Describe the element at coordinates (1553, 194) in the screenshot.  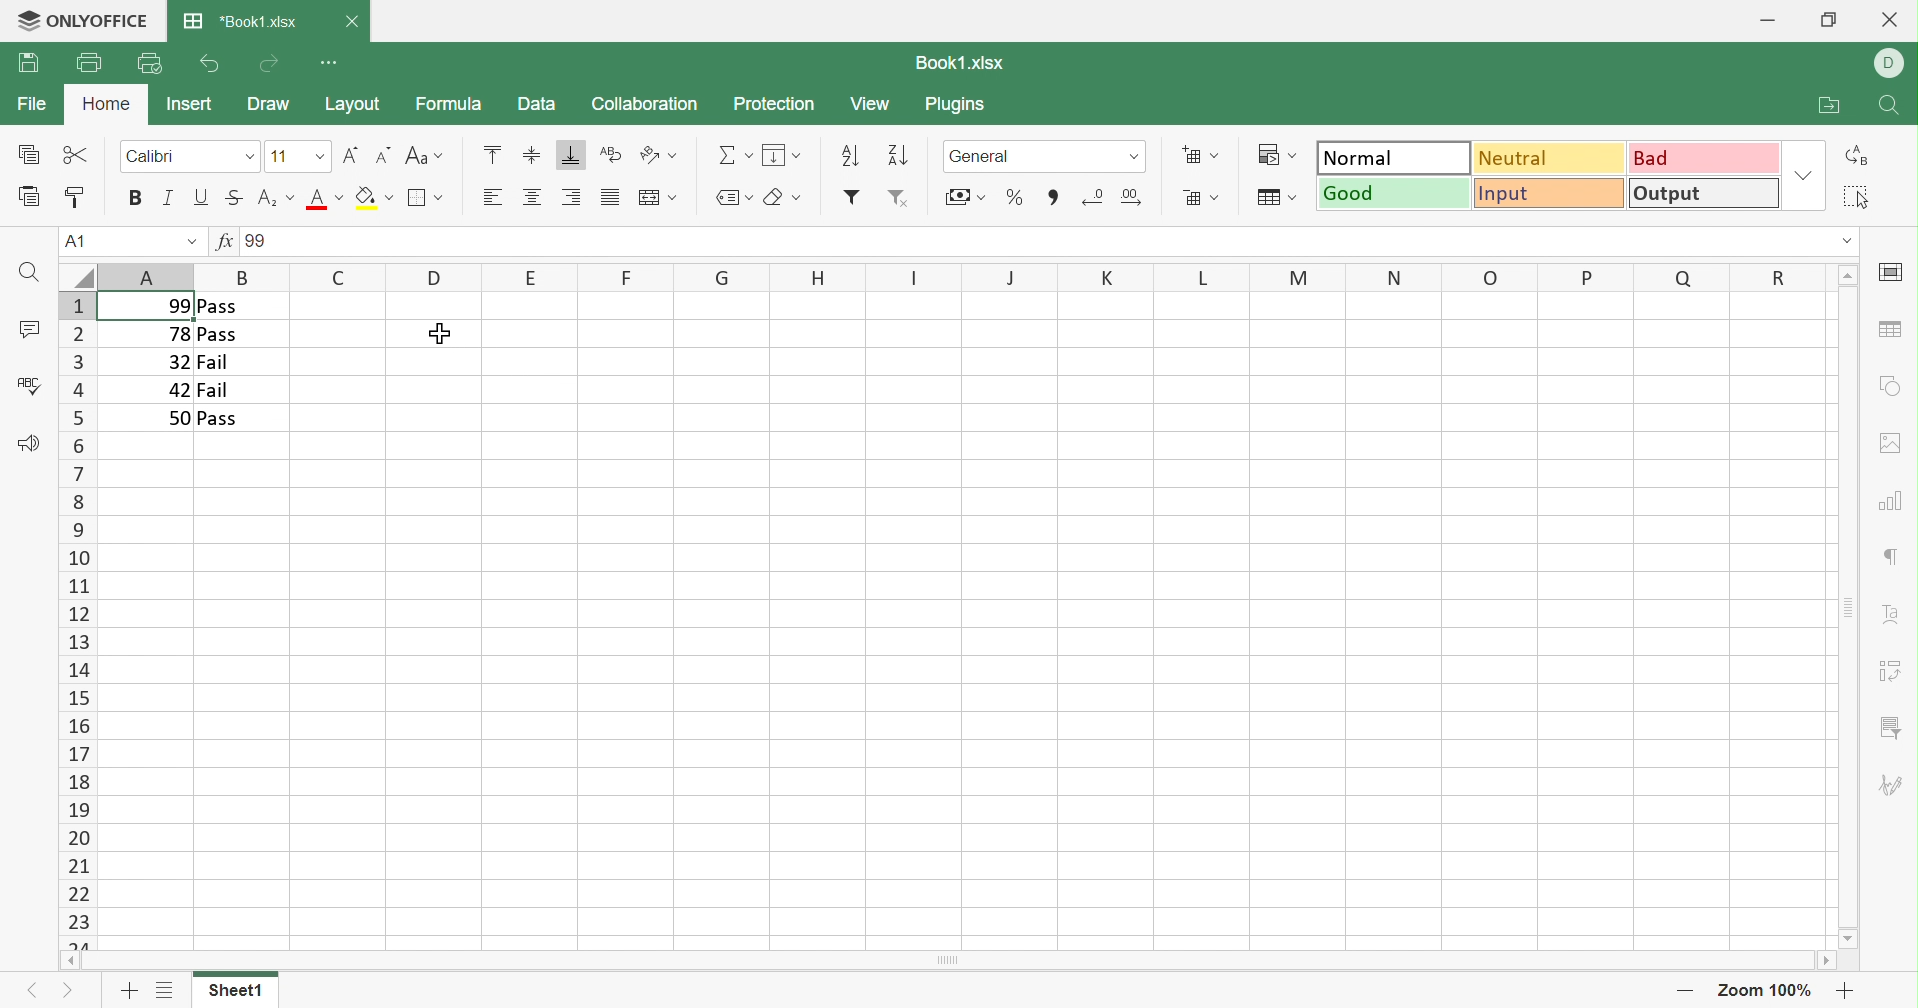
I see `Input` at that location.